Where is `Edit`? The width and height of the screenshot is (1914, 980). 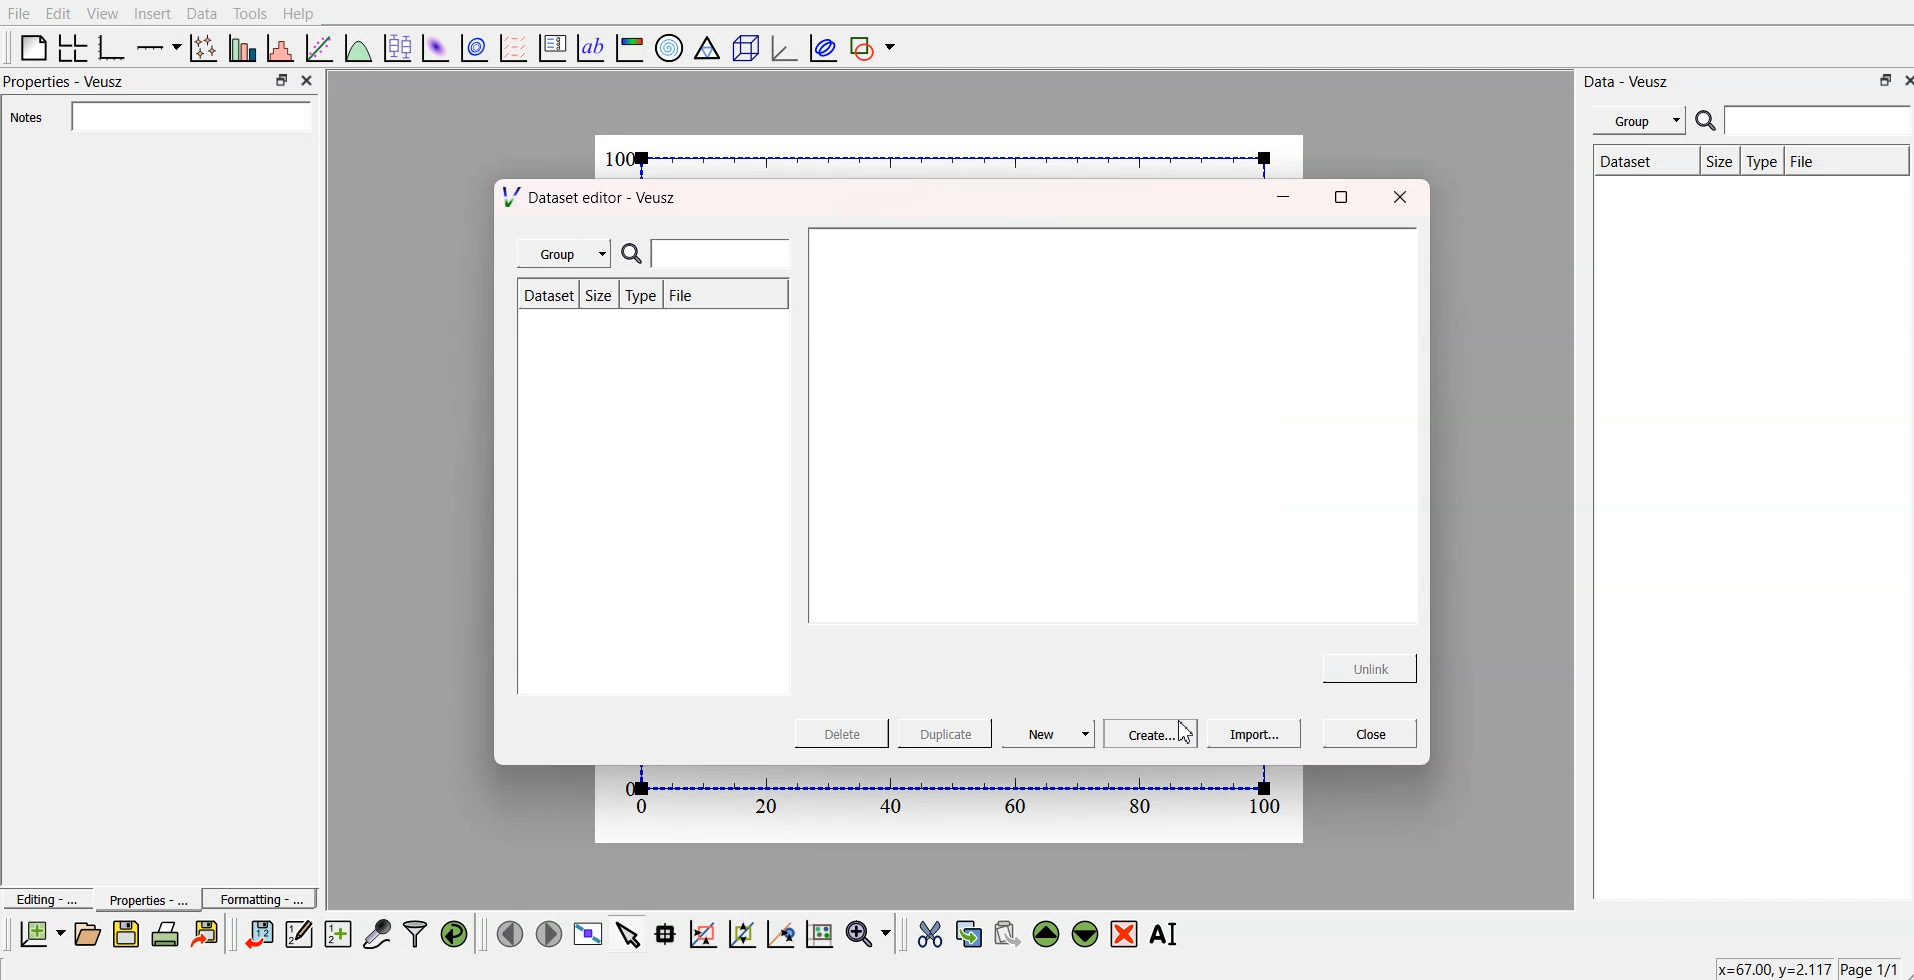 Edit is located at coordinates (59, 13).